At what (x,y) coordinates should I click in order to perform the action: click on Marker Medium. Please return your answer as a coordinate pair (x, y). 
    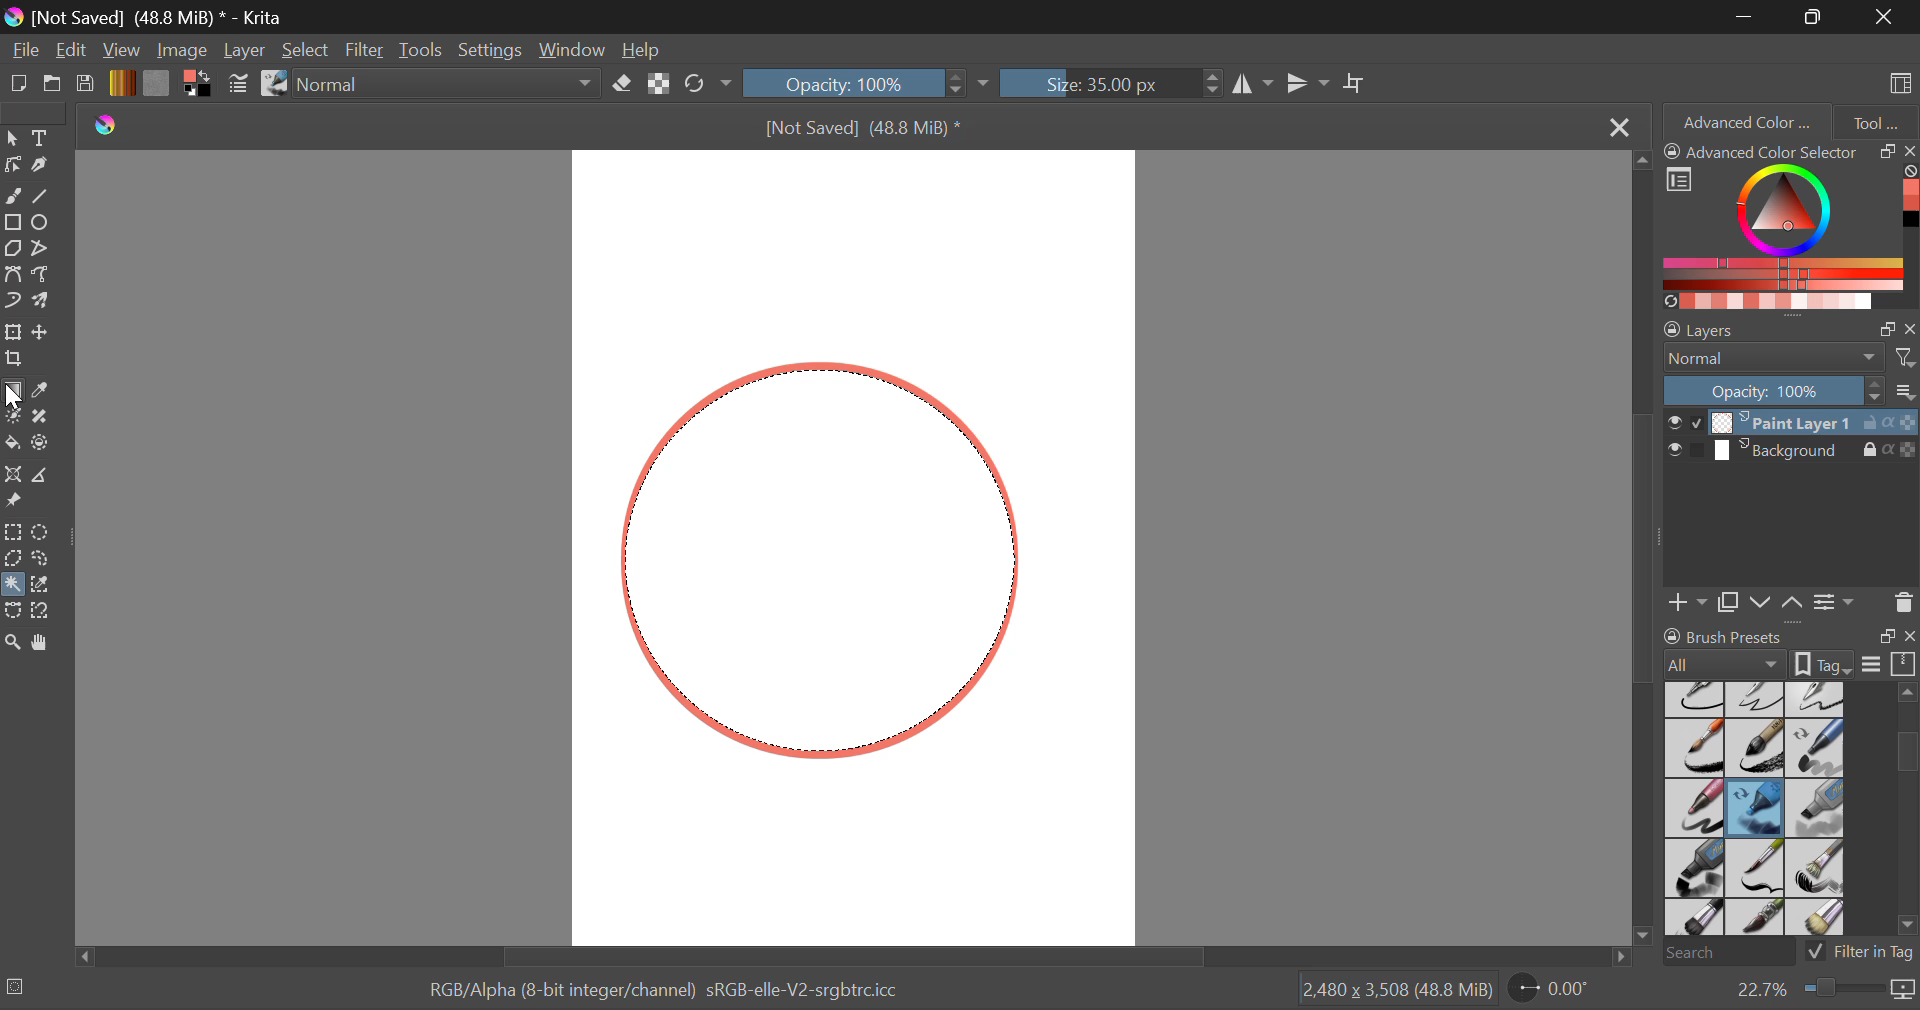
    Looking at the image, I should click on (1817, 808).